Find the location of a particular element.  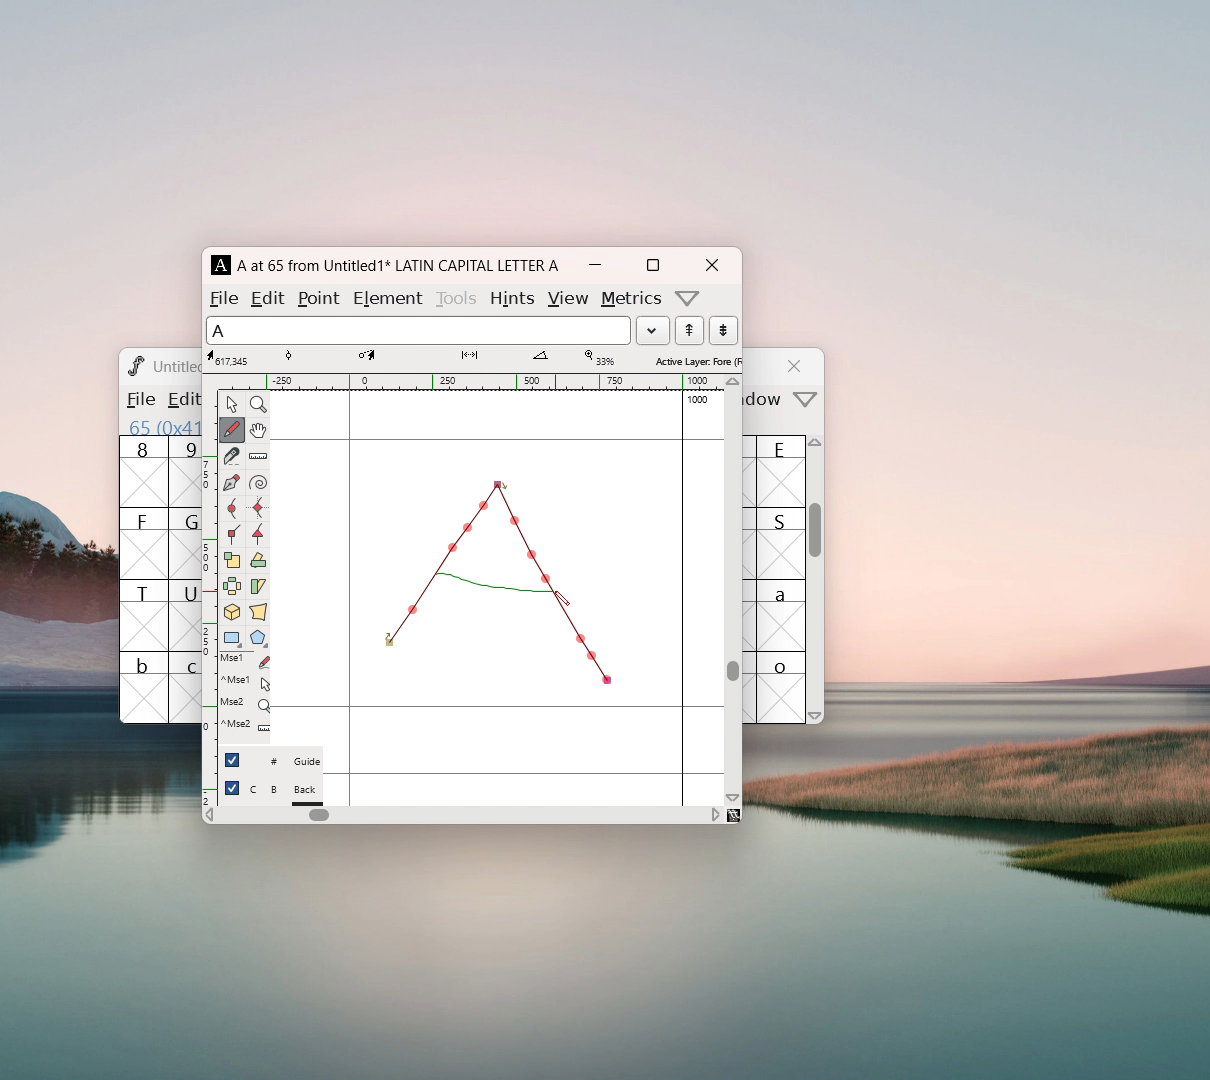

toggle spiro is located at coordinates (258, 483).